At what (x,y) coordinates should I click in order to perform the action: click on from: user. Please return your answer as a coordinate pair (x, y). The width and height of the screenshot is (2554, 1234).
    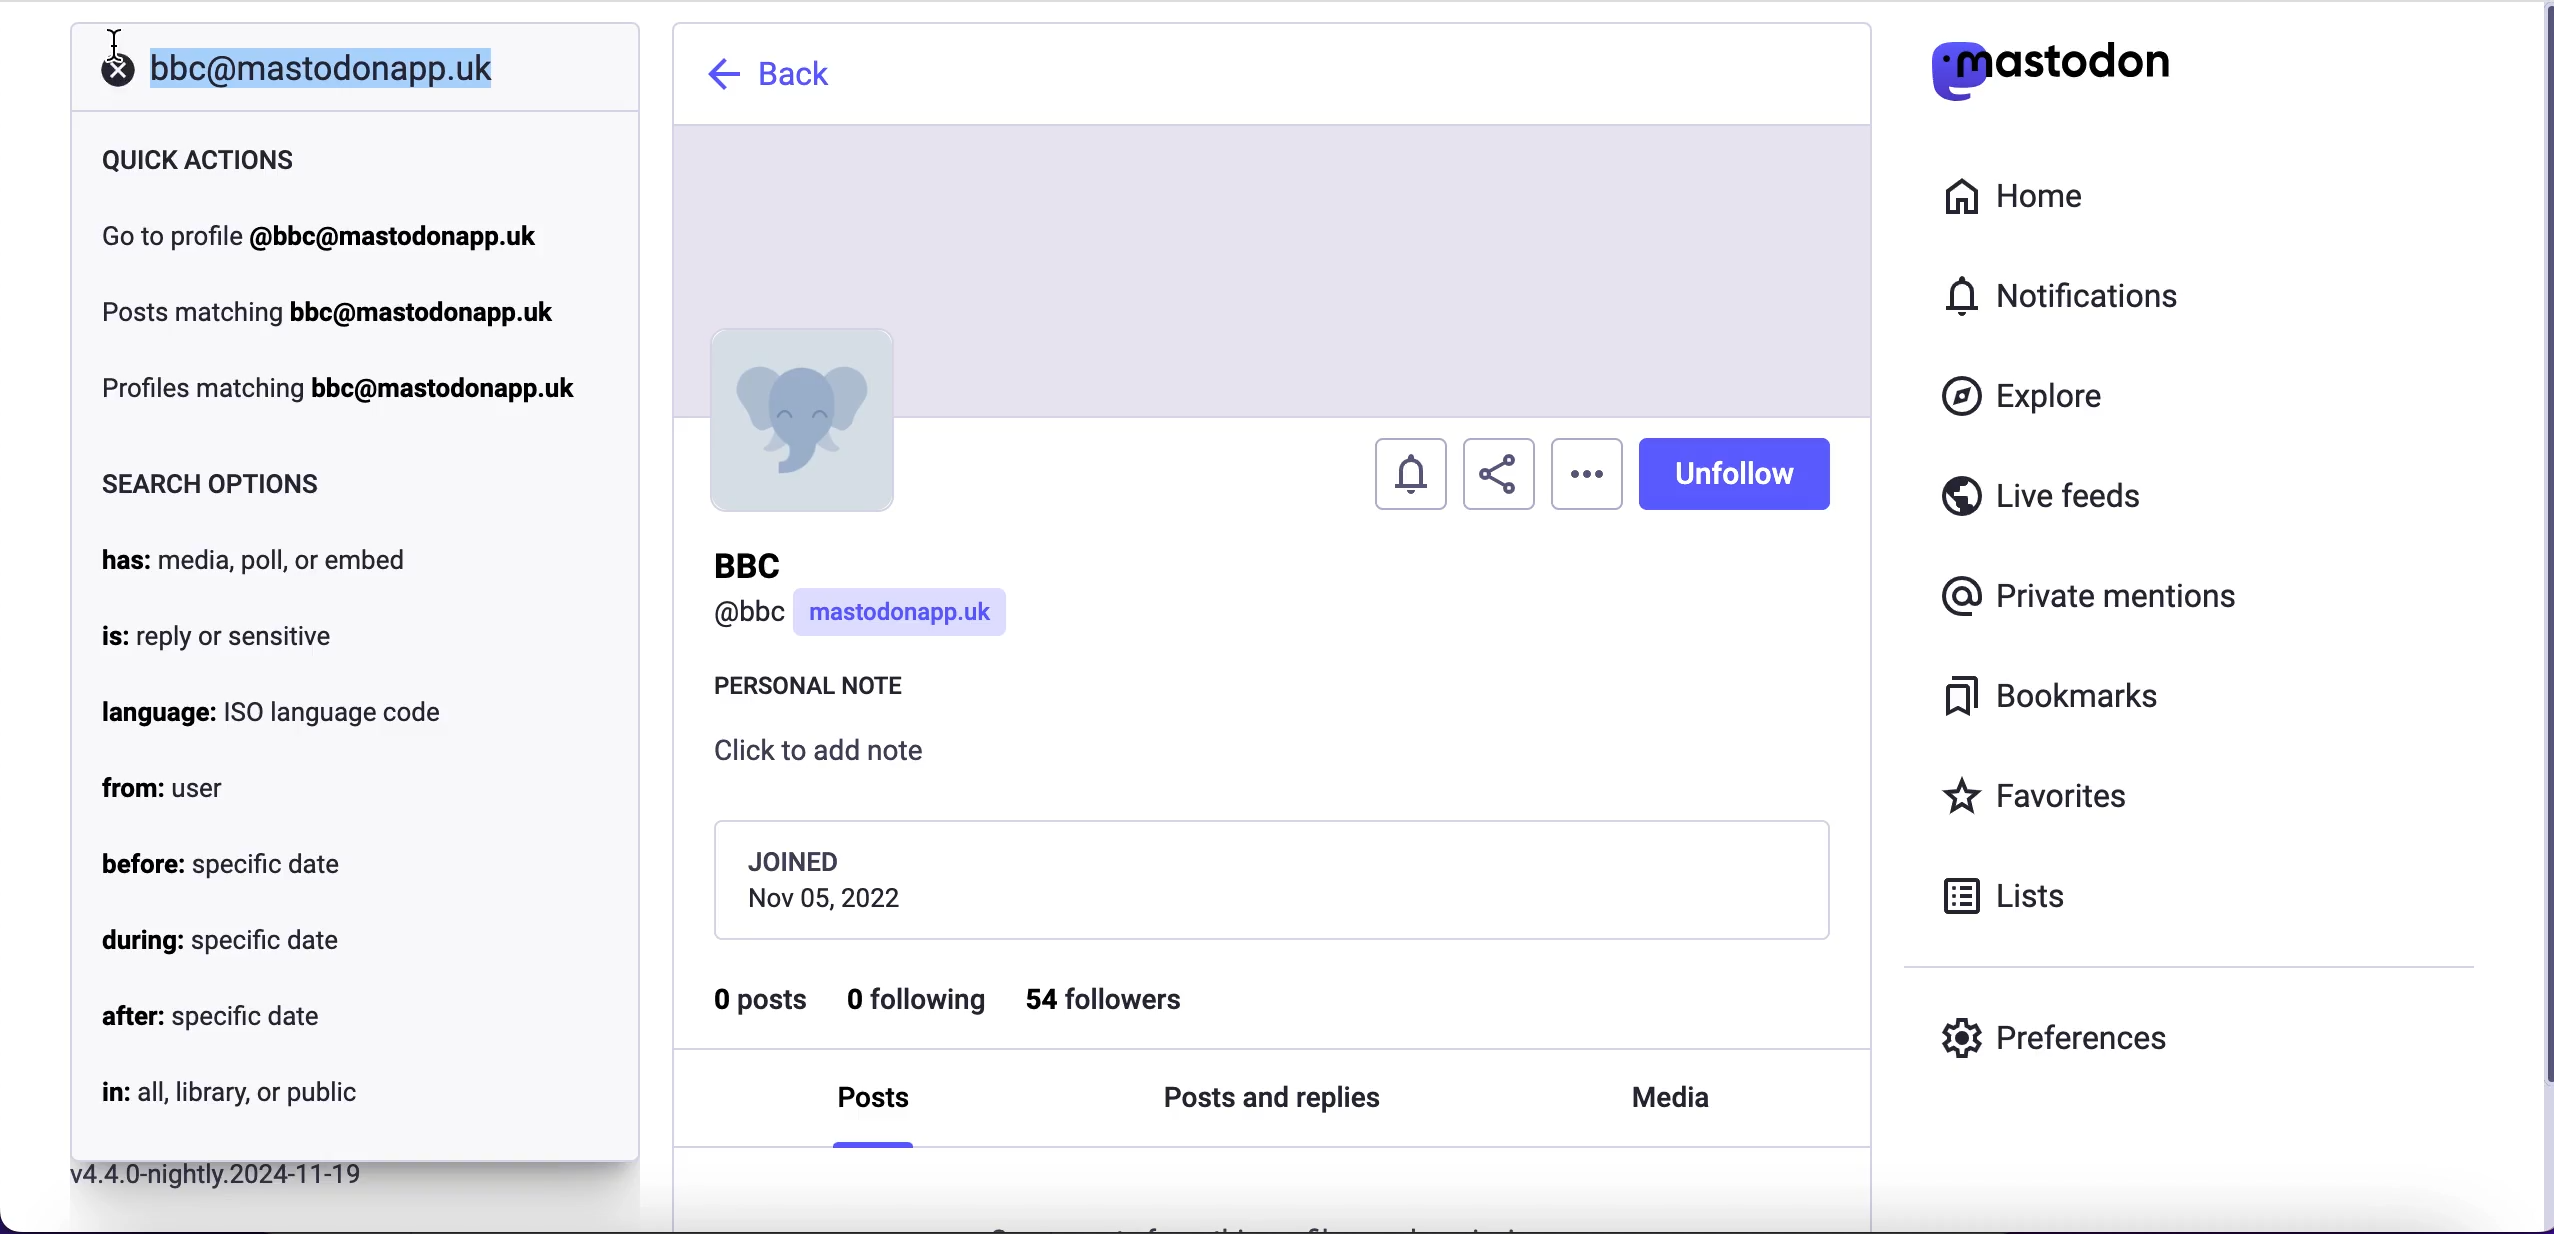
    Looking at the image, I should click on (166, 792).